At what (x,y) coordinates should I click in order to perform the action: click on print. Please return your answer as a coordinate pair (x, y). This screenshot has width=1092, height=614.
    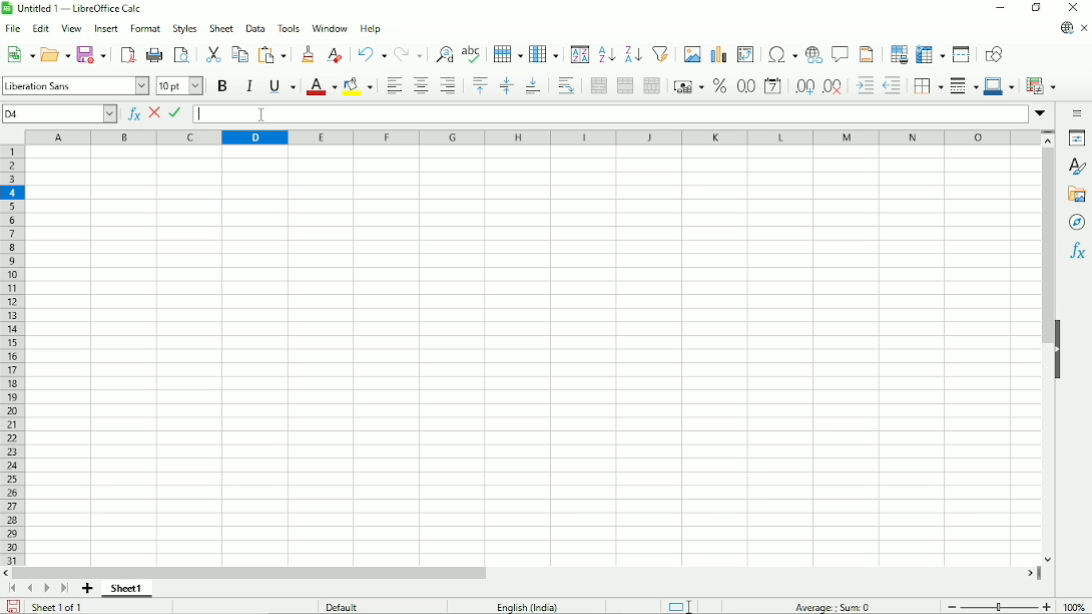
    Looking at the image, I should click on (155, 55).